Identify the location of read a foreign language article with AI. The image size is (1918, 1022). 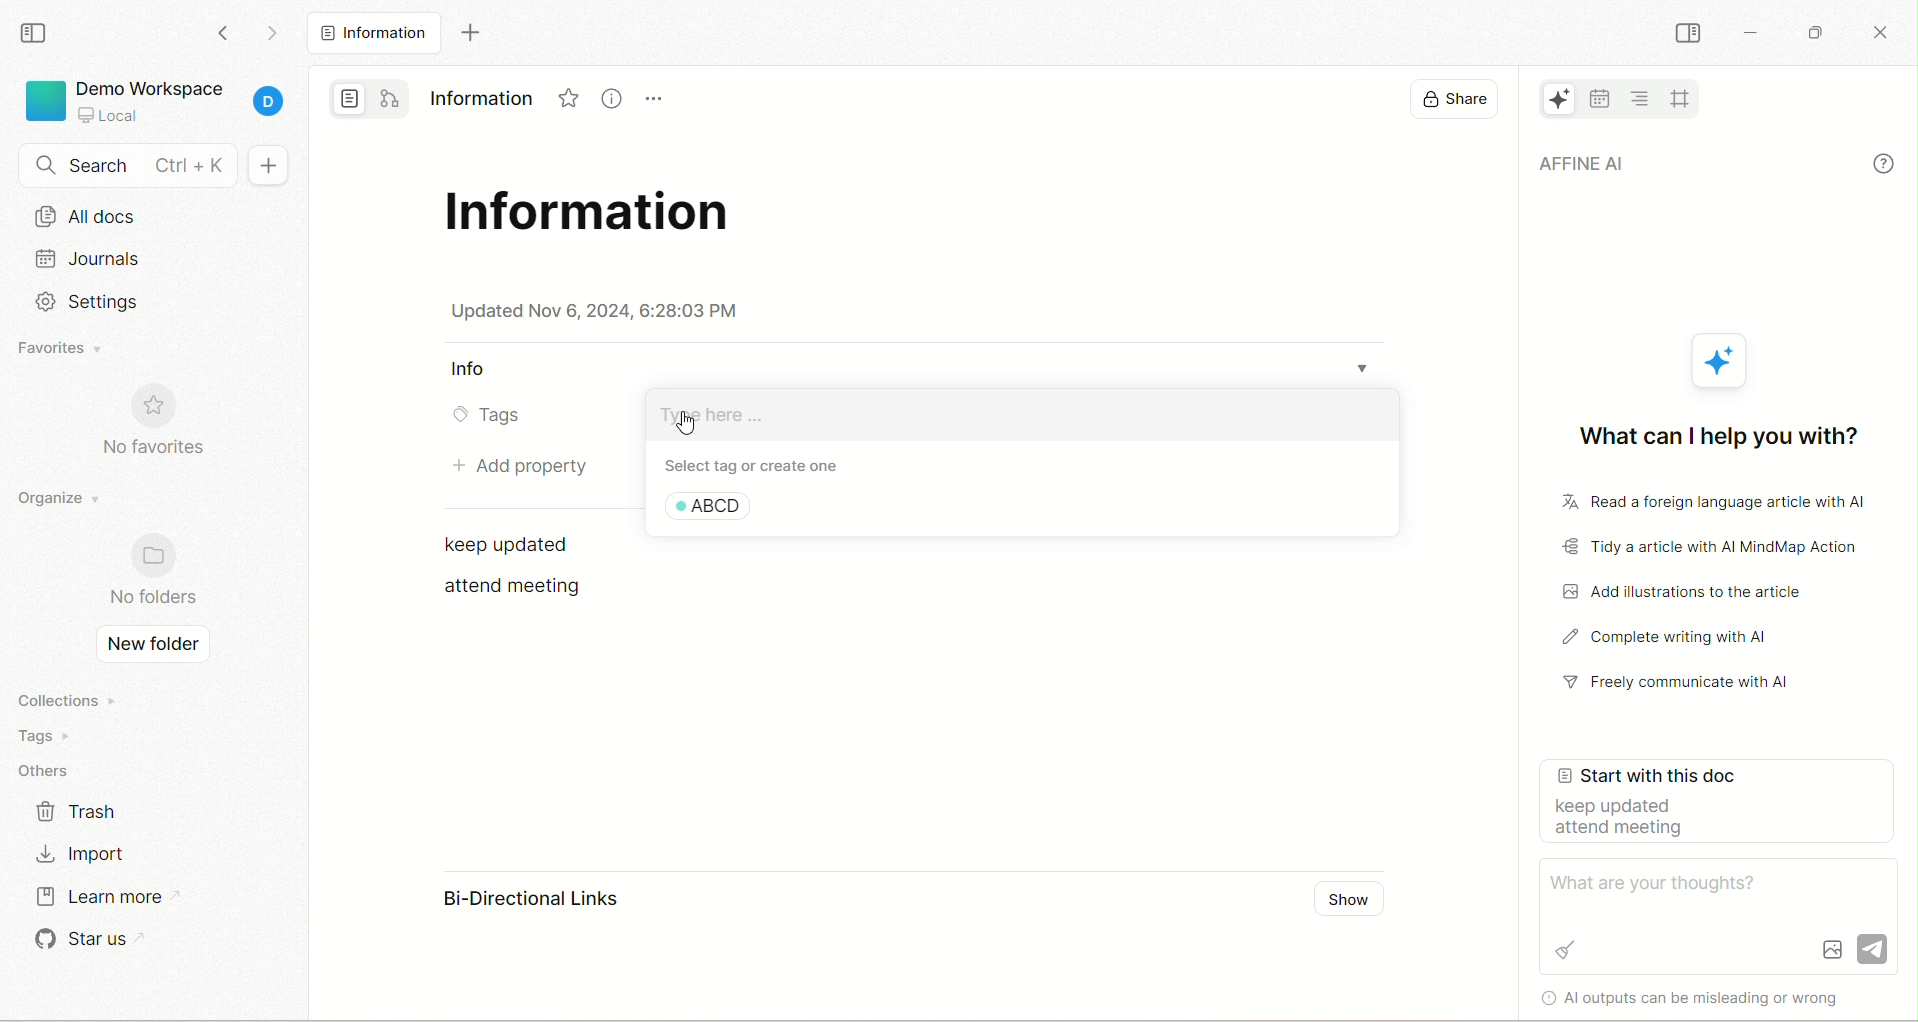
(1702, 504).